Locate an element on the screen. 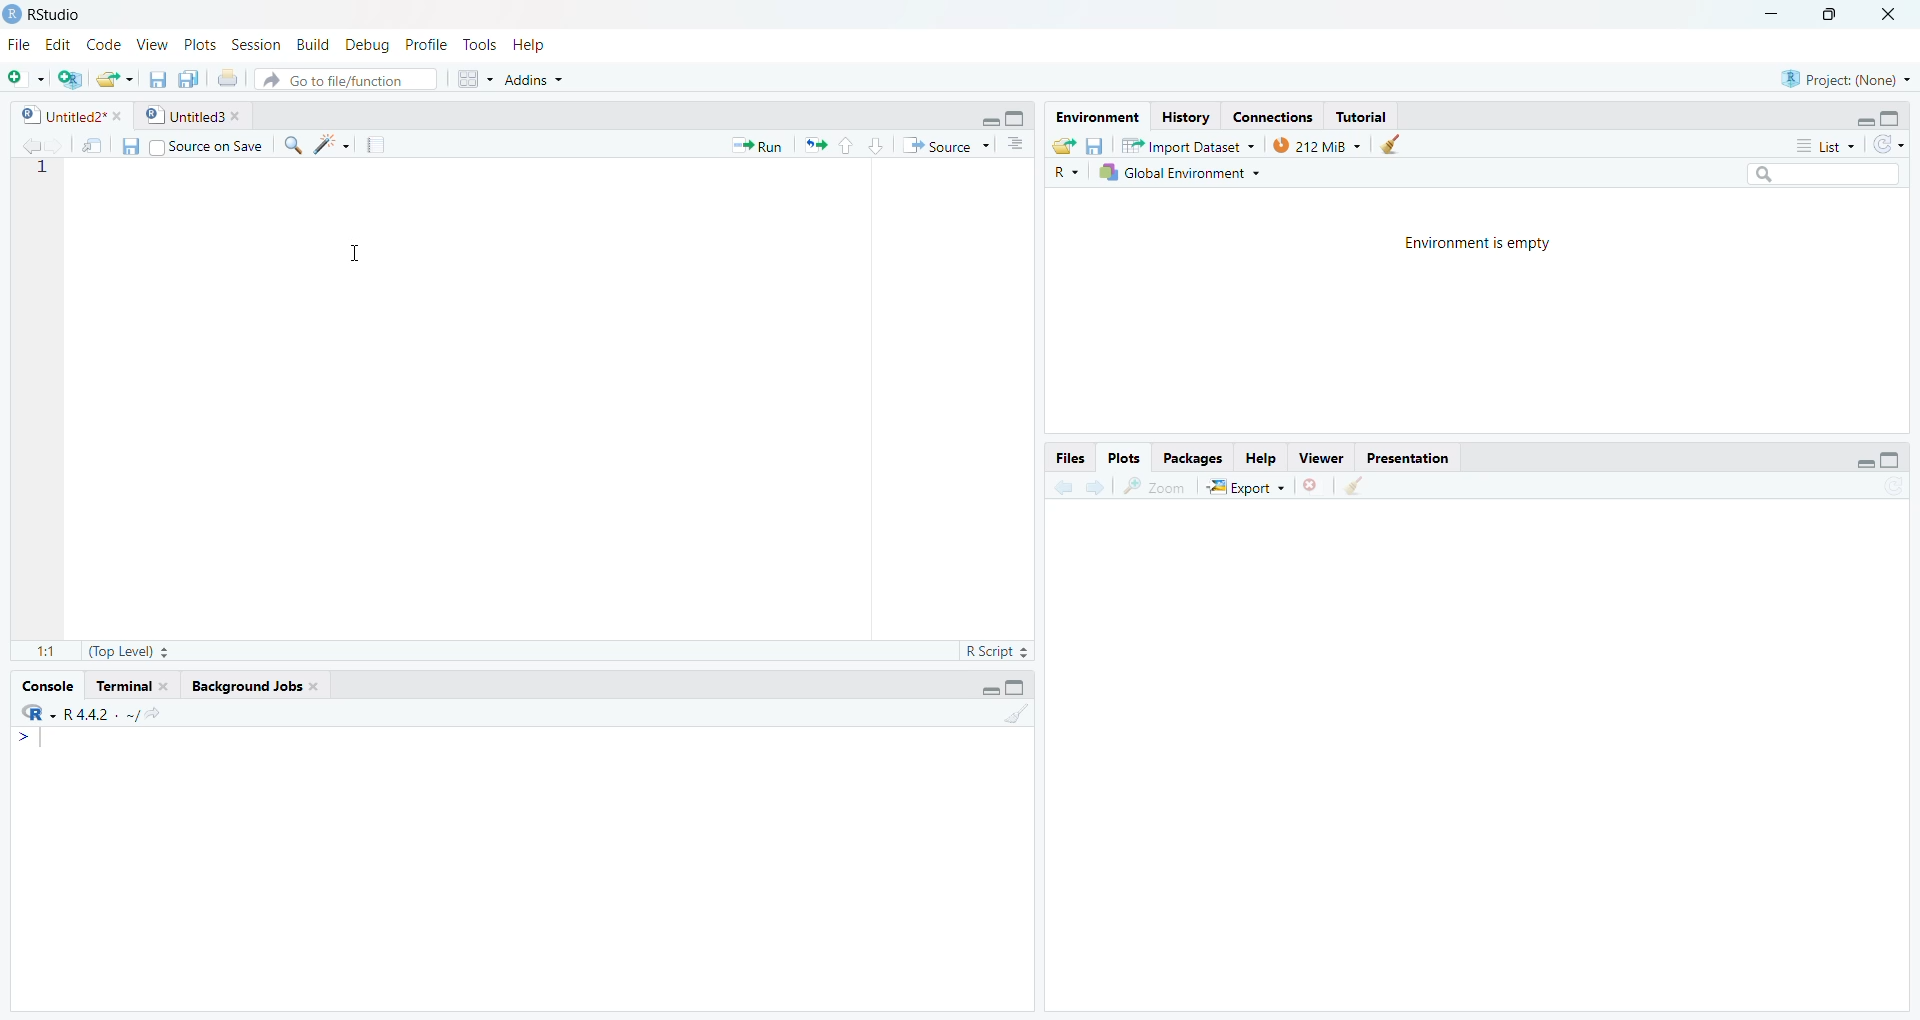 The width and height of the screenshot is (1920, 1020). CURSOR is located at coordinates (353, 256).